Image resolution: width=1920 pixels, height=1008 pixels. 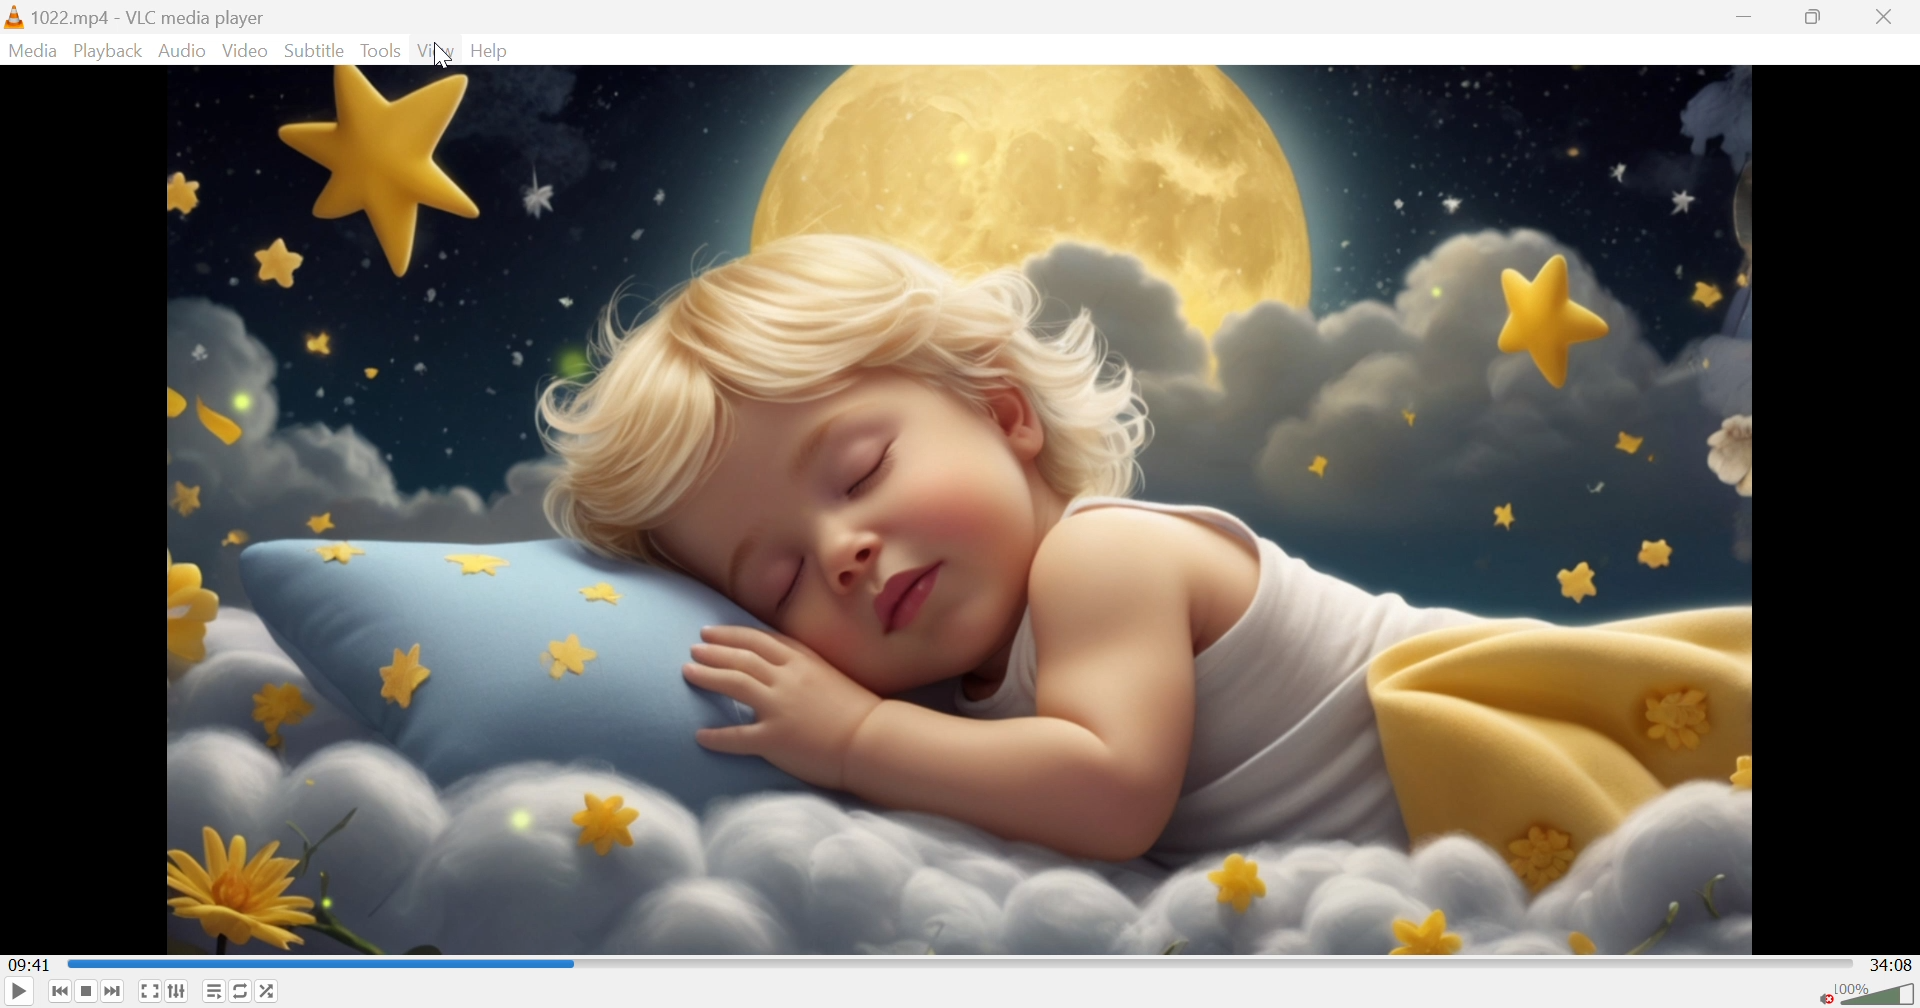 I want to click on wallpaper, so click(x=961, y=511).